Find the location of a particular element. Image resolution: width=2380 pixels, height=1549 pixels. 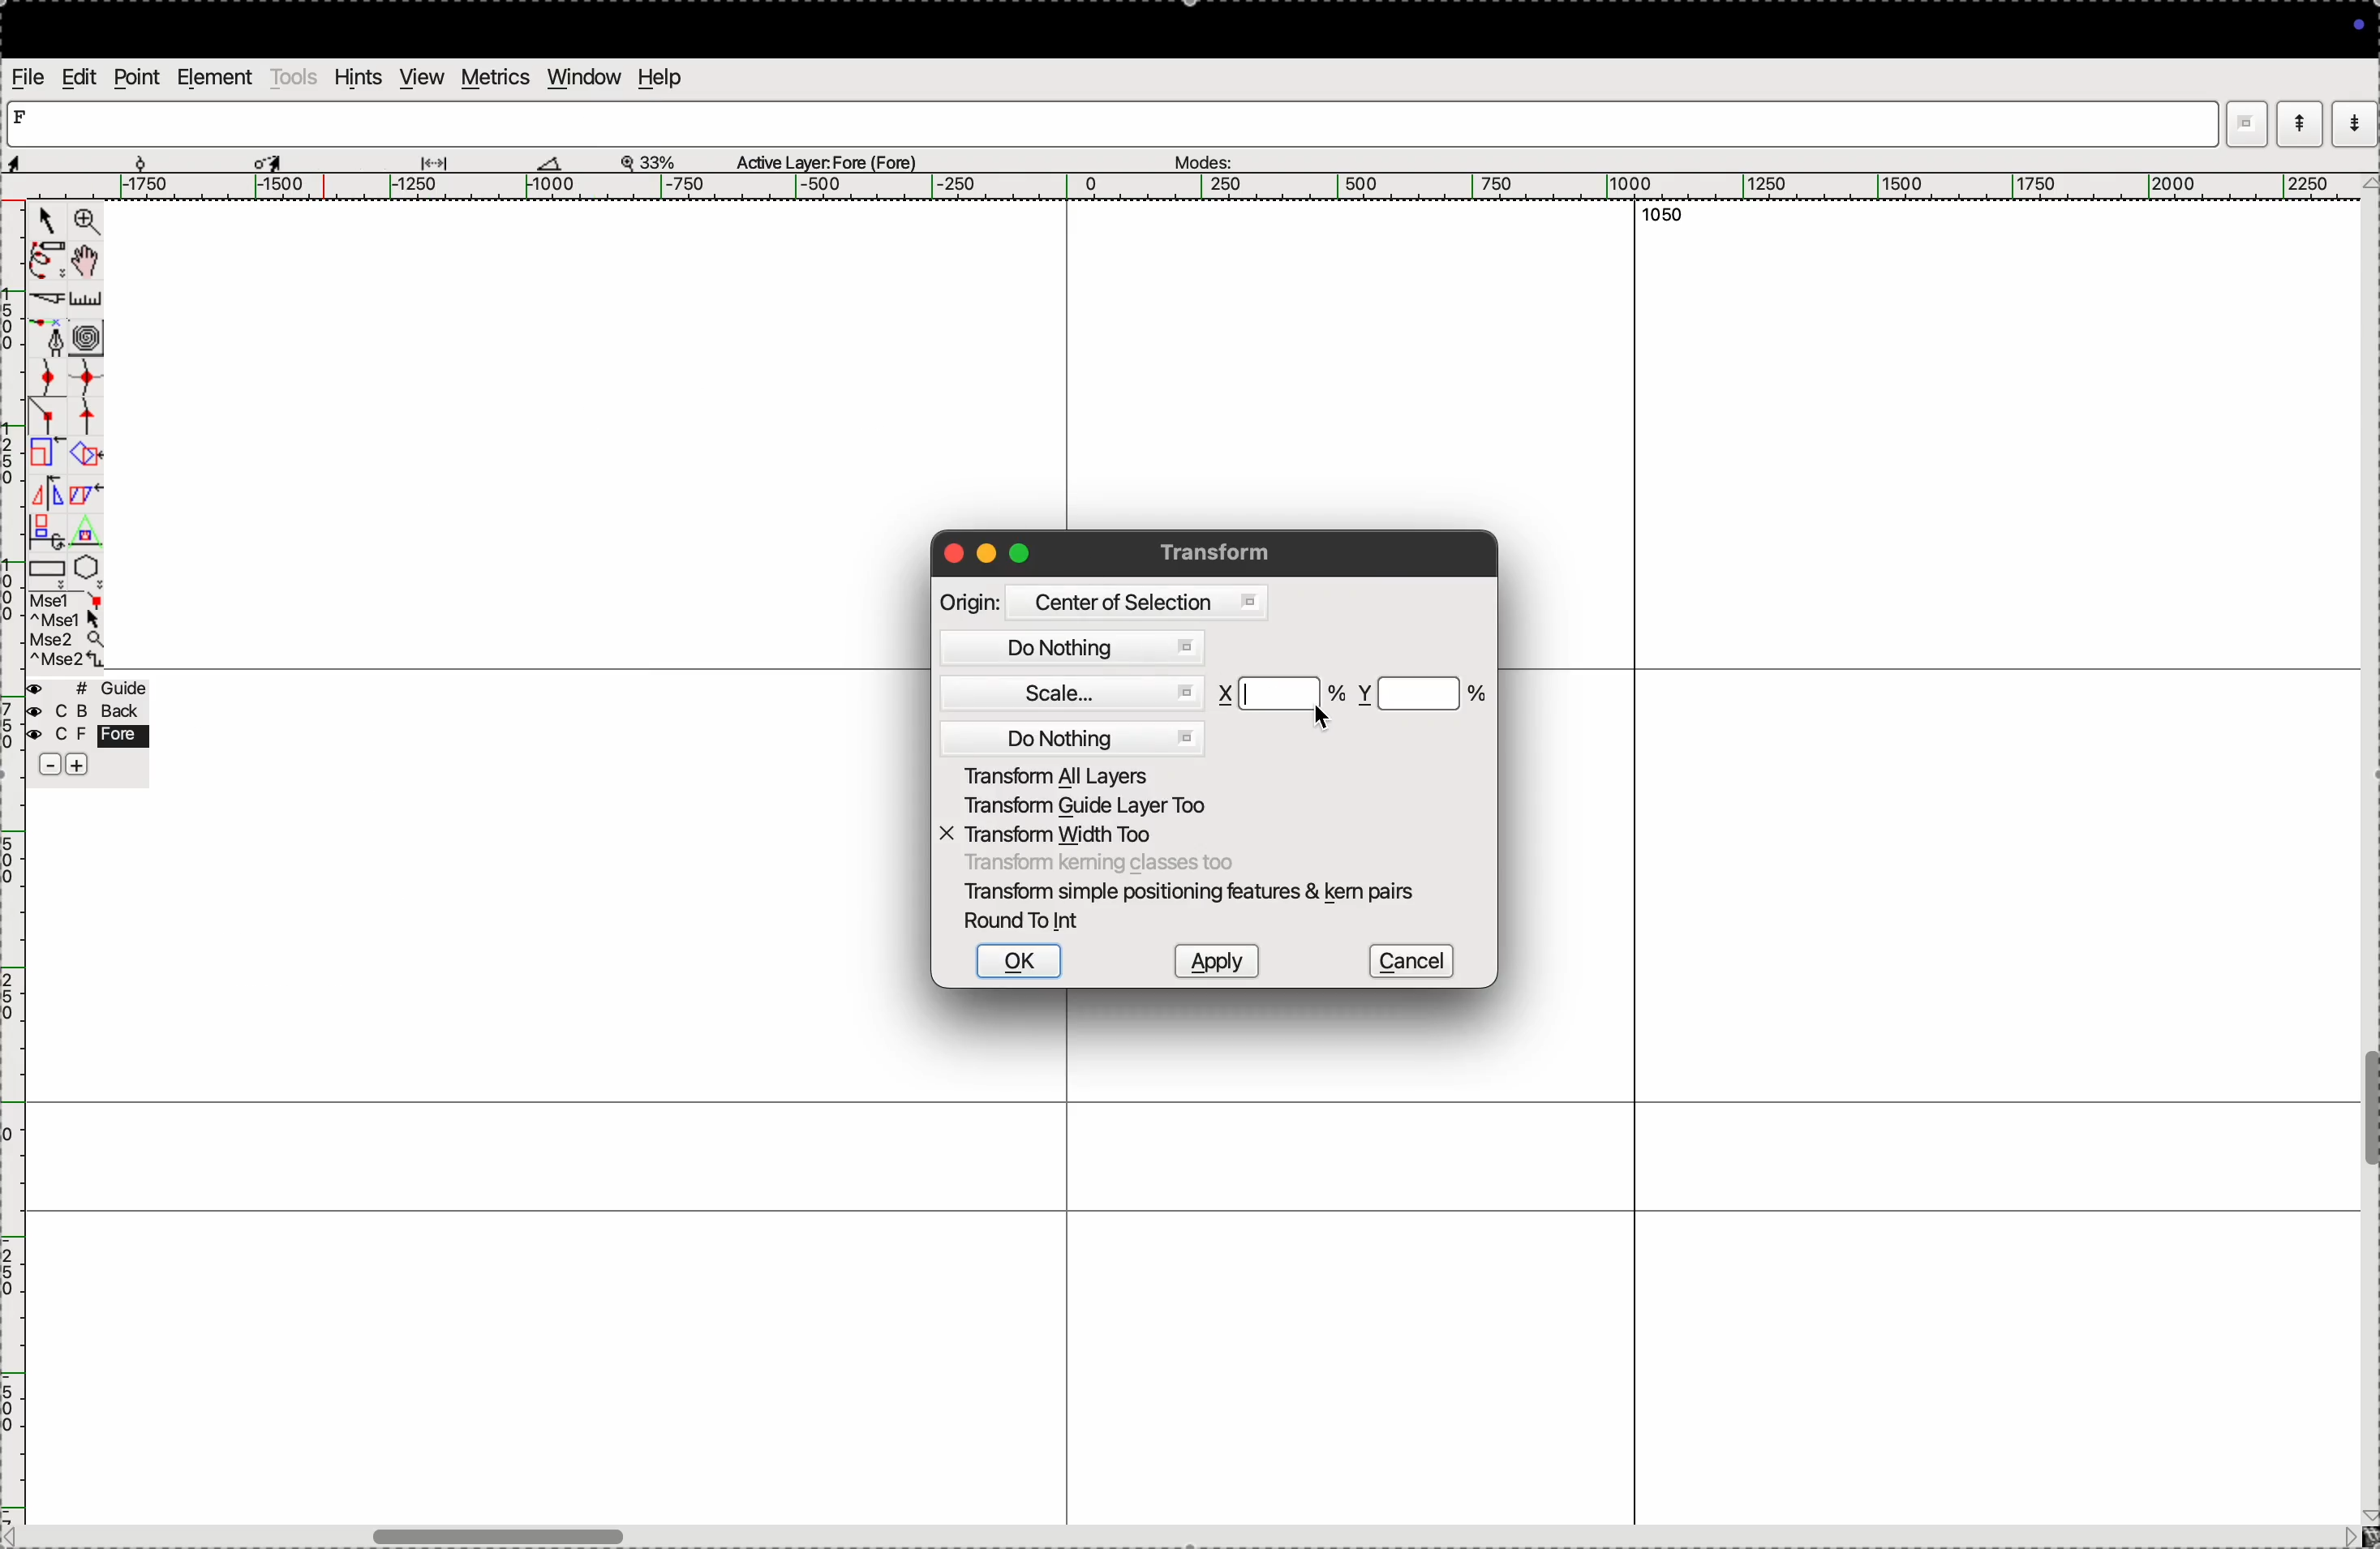

trabsform guide layers is located at coordinates (1083, 805).